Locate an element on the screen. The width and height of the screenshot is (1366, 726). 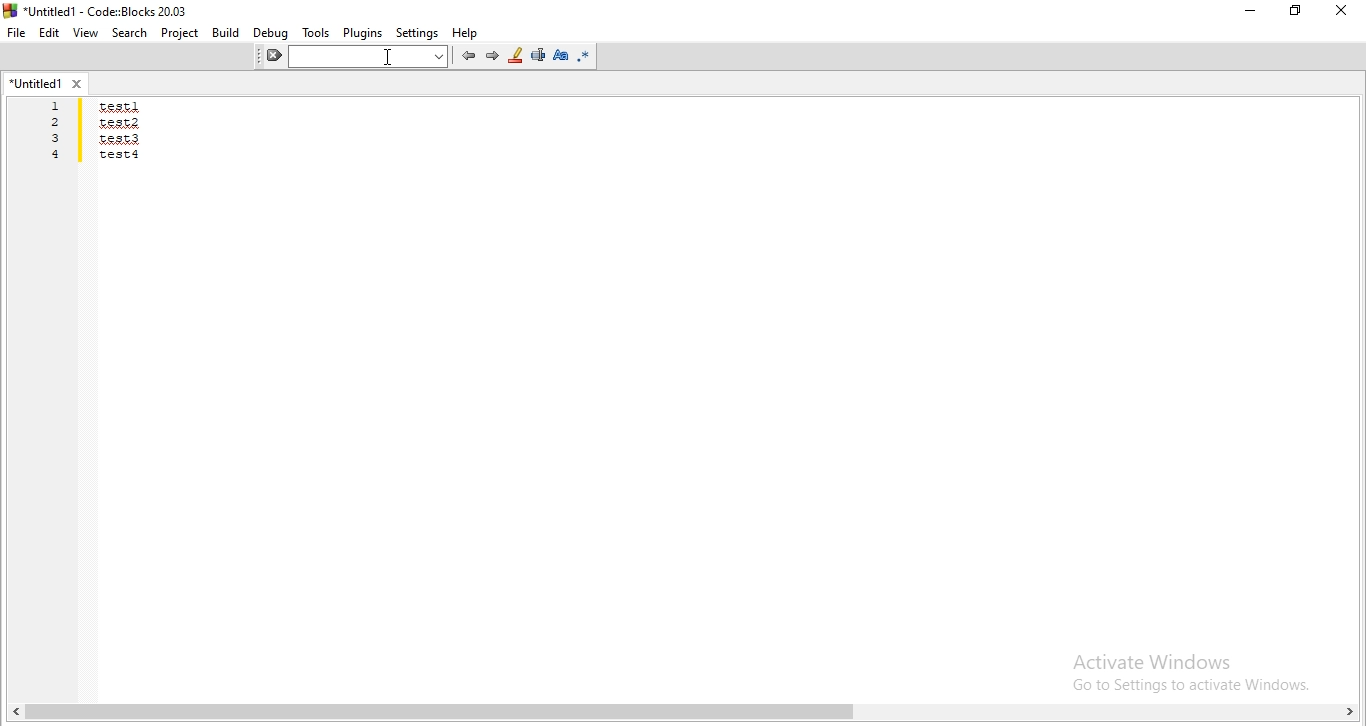
test 1 is located at coordinates (120, 106).